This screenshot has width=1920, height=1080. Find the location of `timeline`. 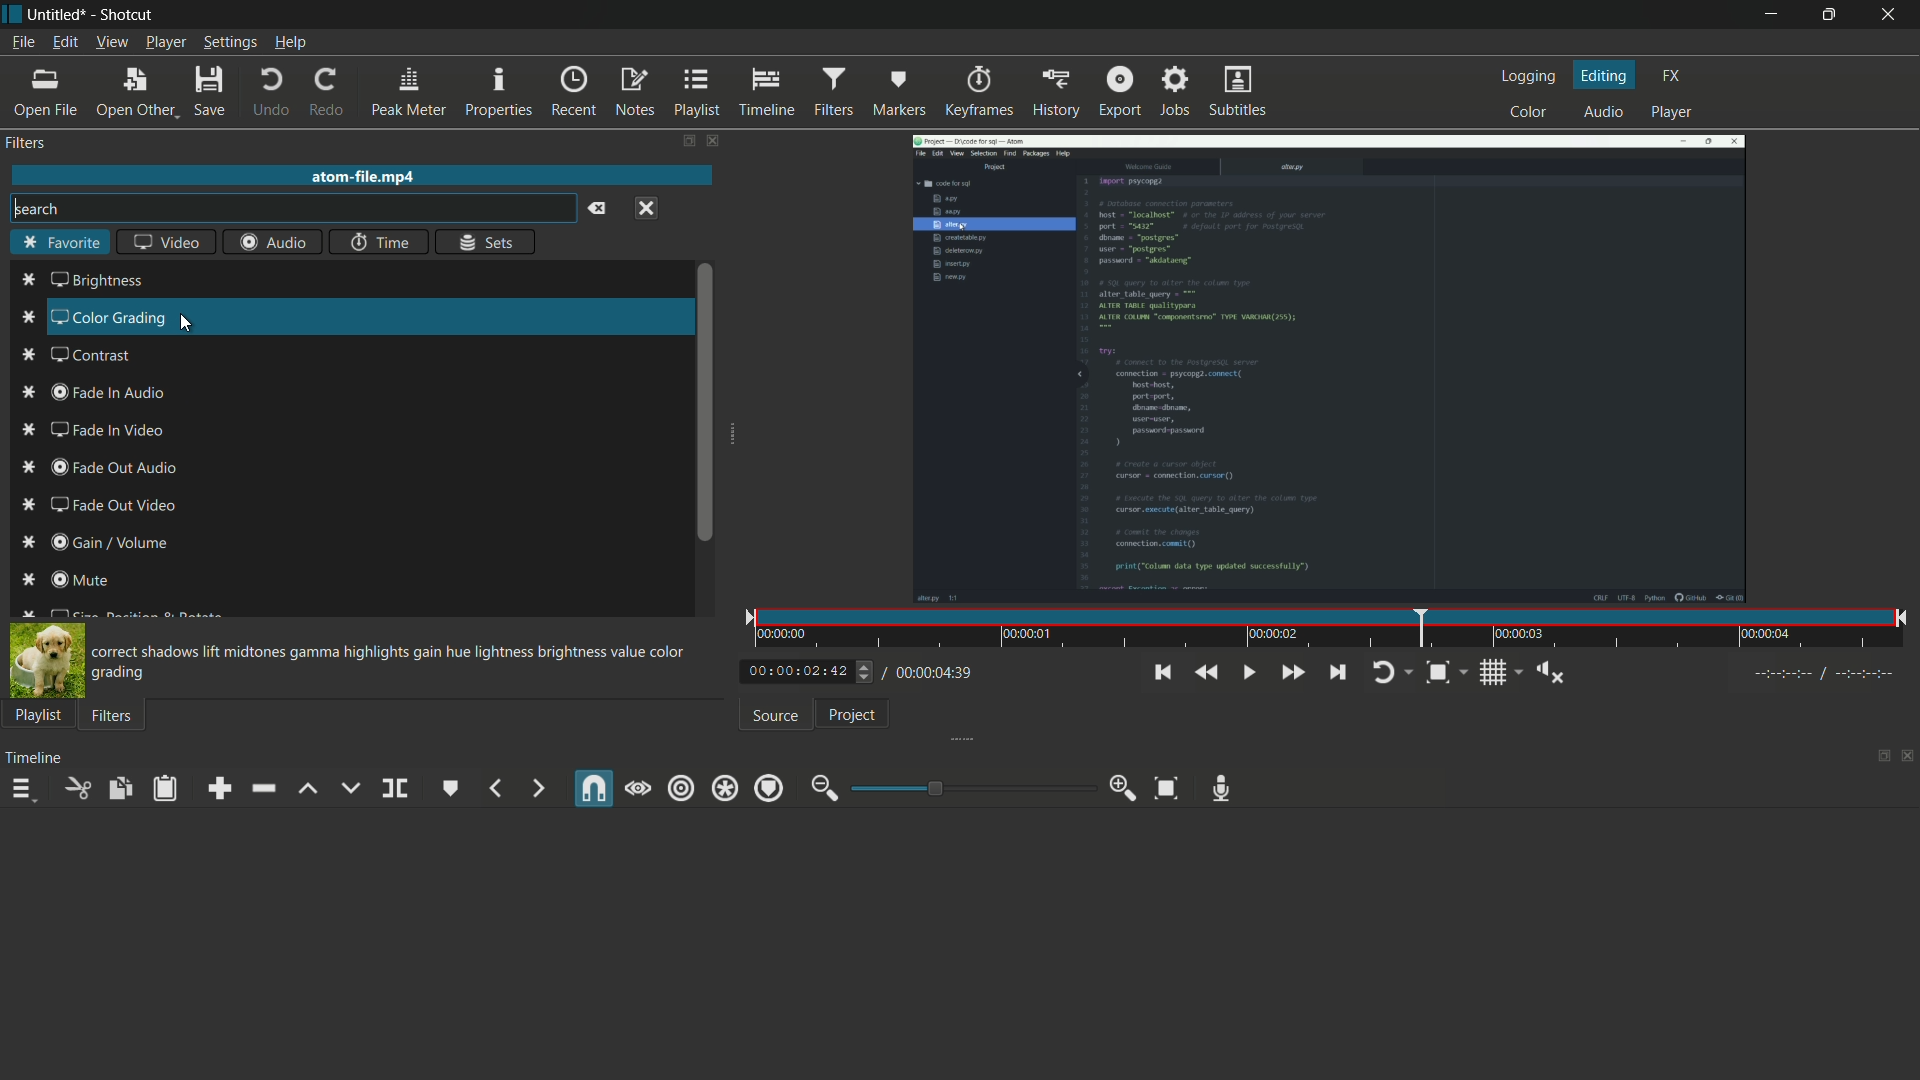

timeline is located at coordinates (764, 92).